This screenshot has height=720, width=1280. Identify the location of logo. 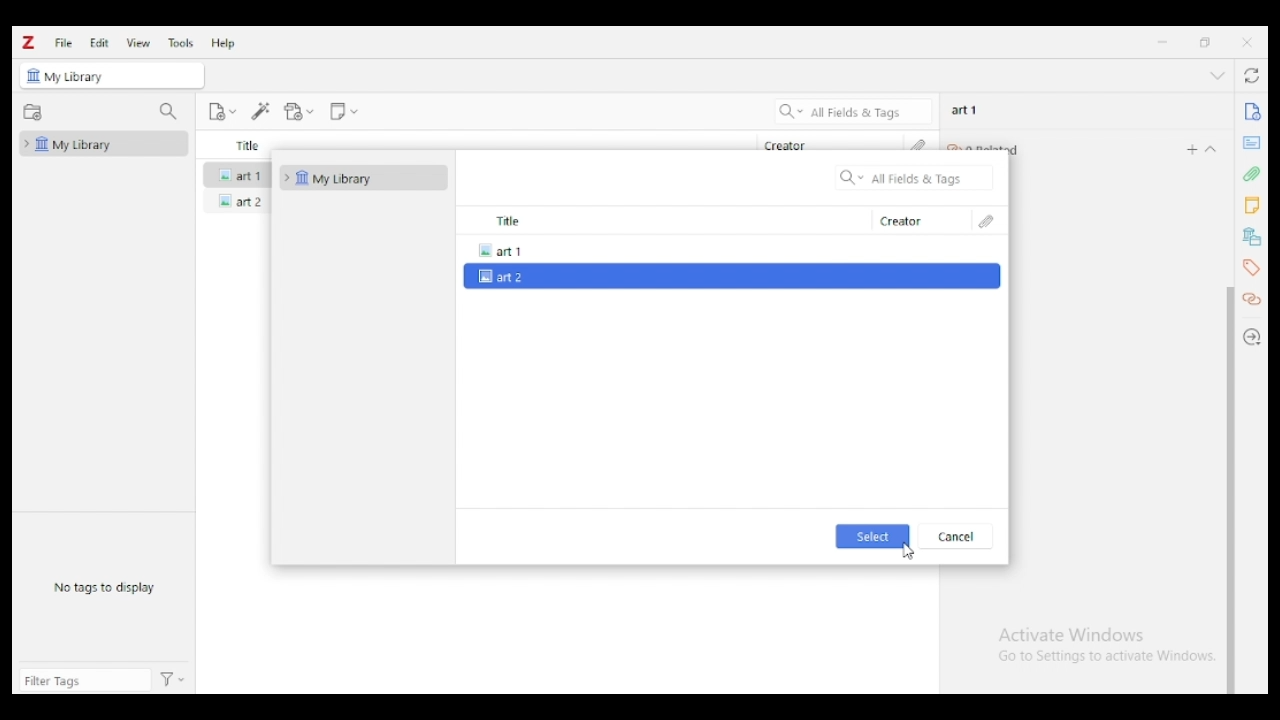
(29, 43).